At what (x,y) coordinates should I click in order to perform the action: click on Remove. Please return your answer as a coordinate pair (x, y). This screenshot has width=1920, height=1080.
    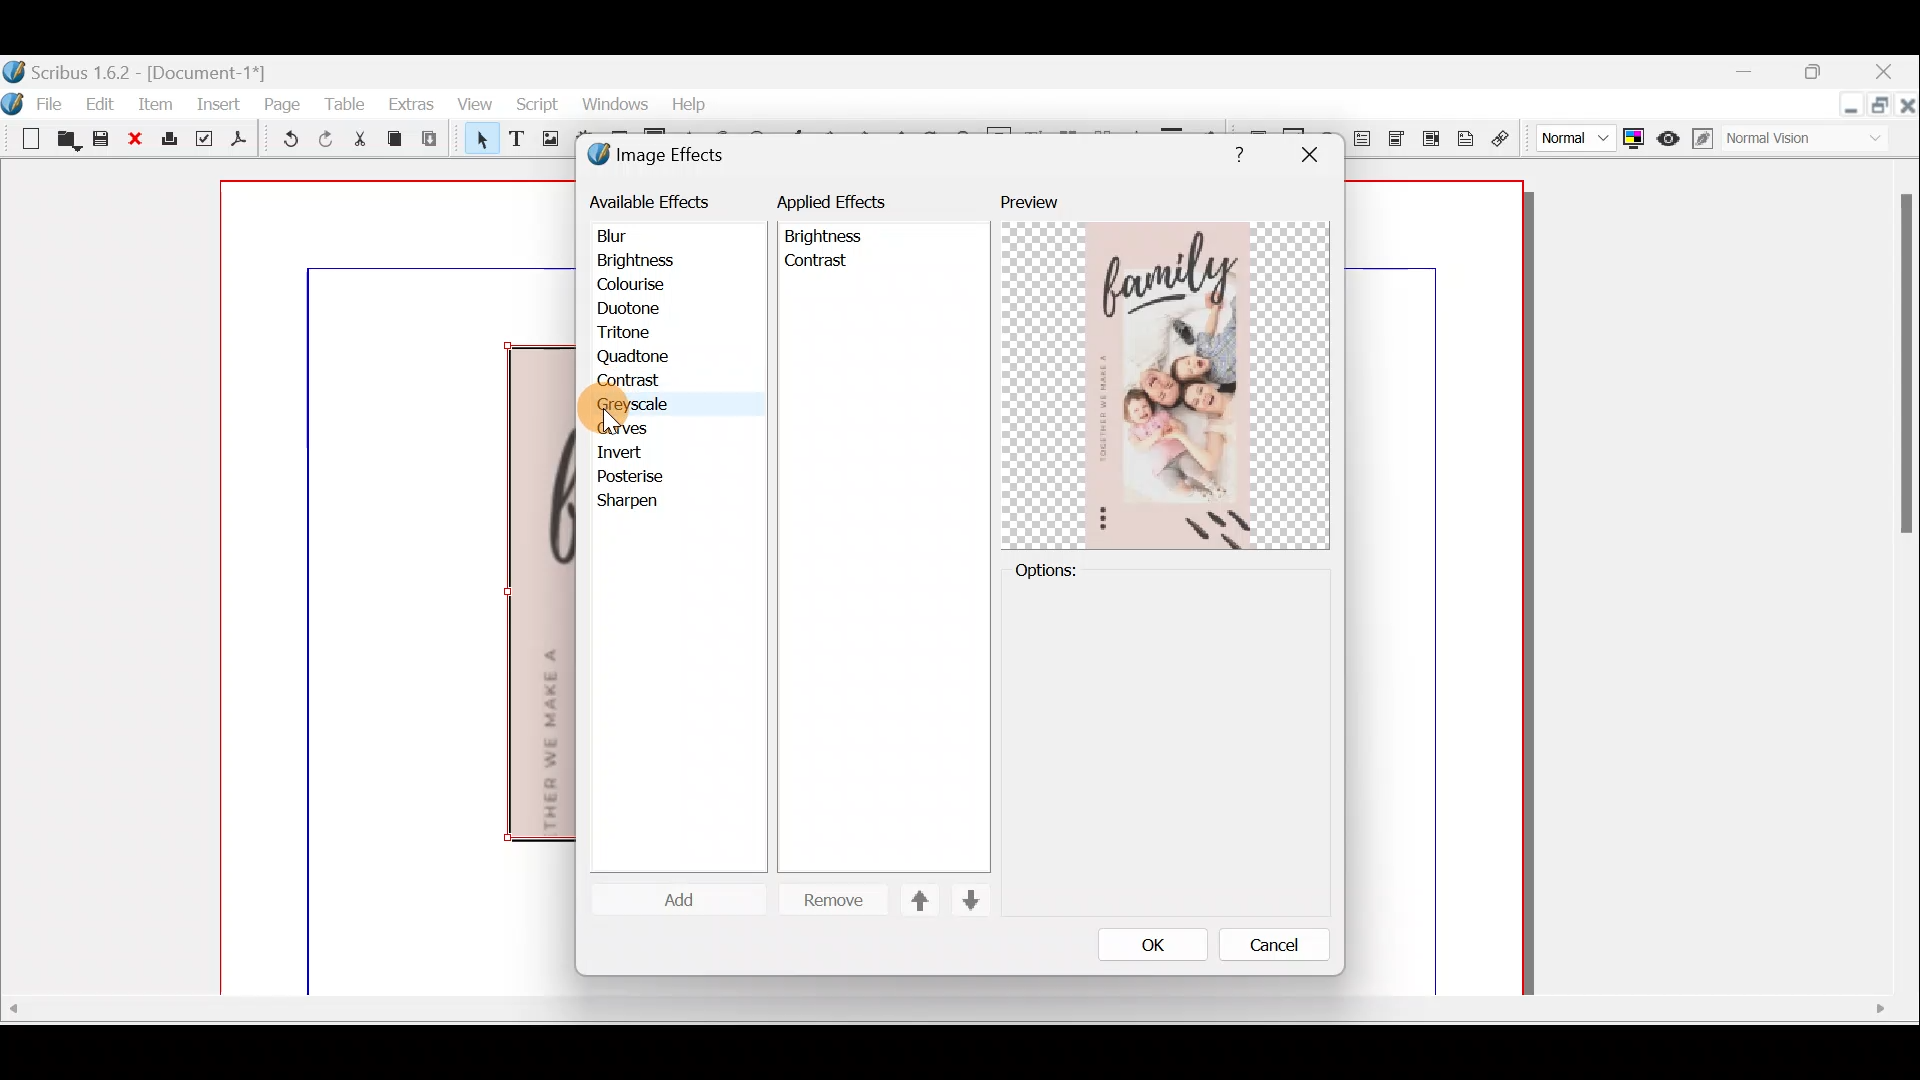
    Looking at the image, I should click on (832, 900).